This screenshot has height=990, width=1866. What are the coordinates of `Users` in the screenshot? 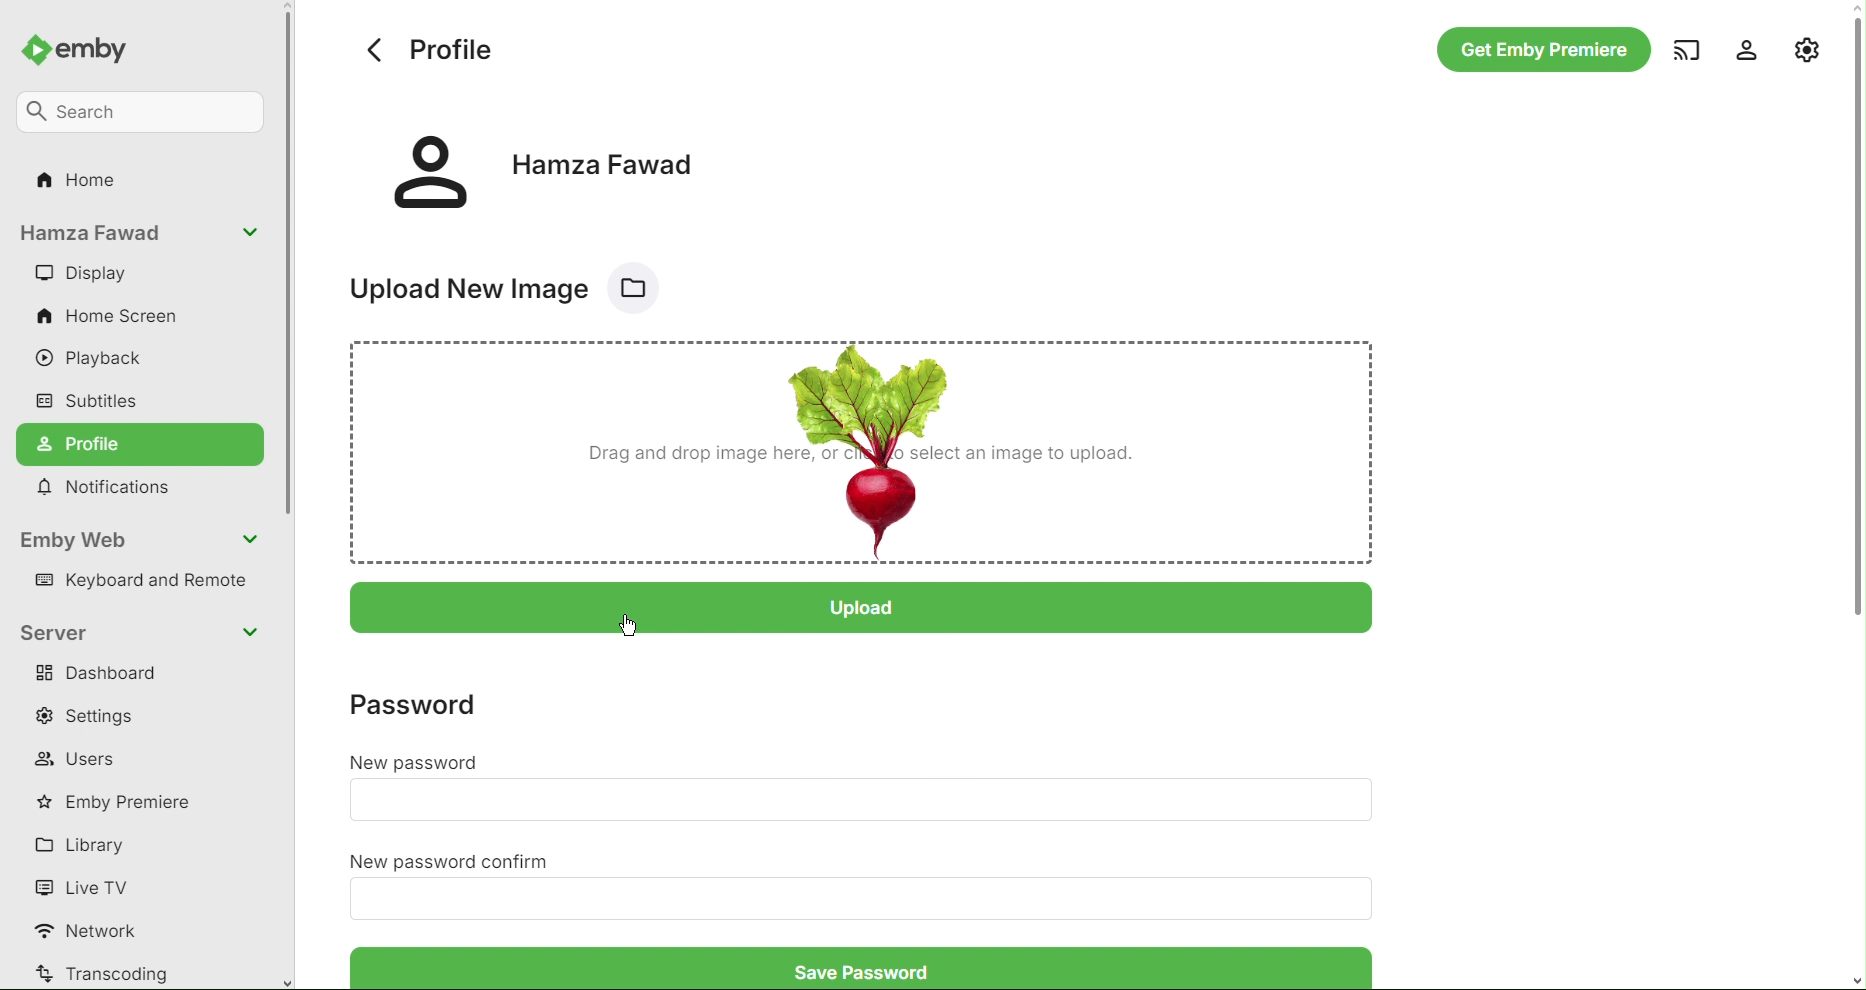 It's located at (79, 759).